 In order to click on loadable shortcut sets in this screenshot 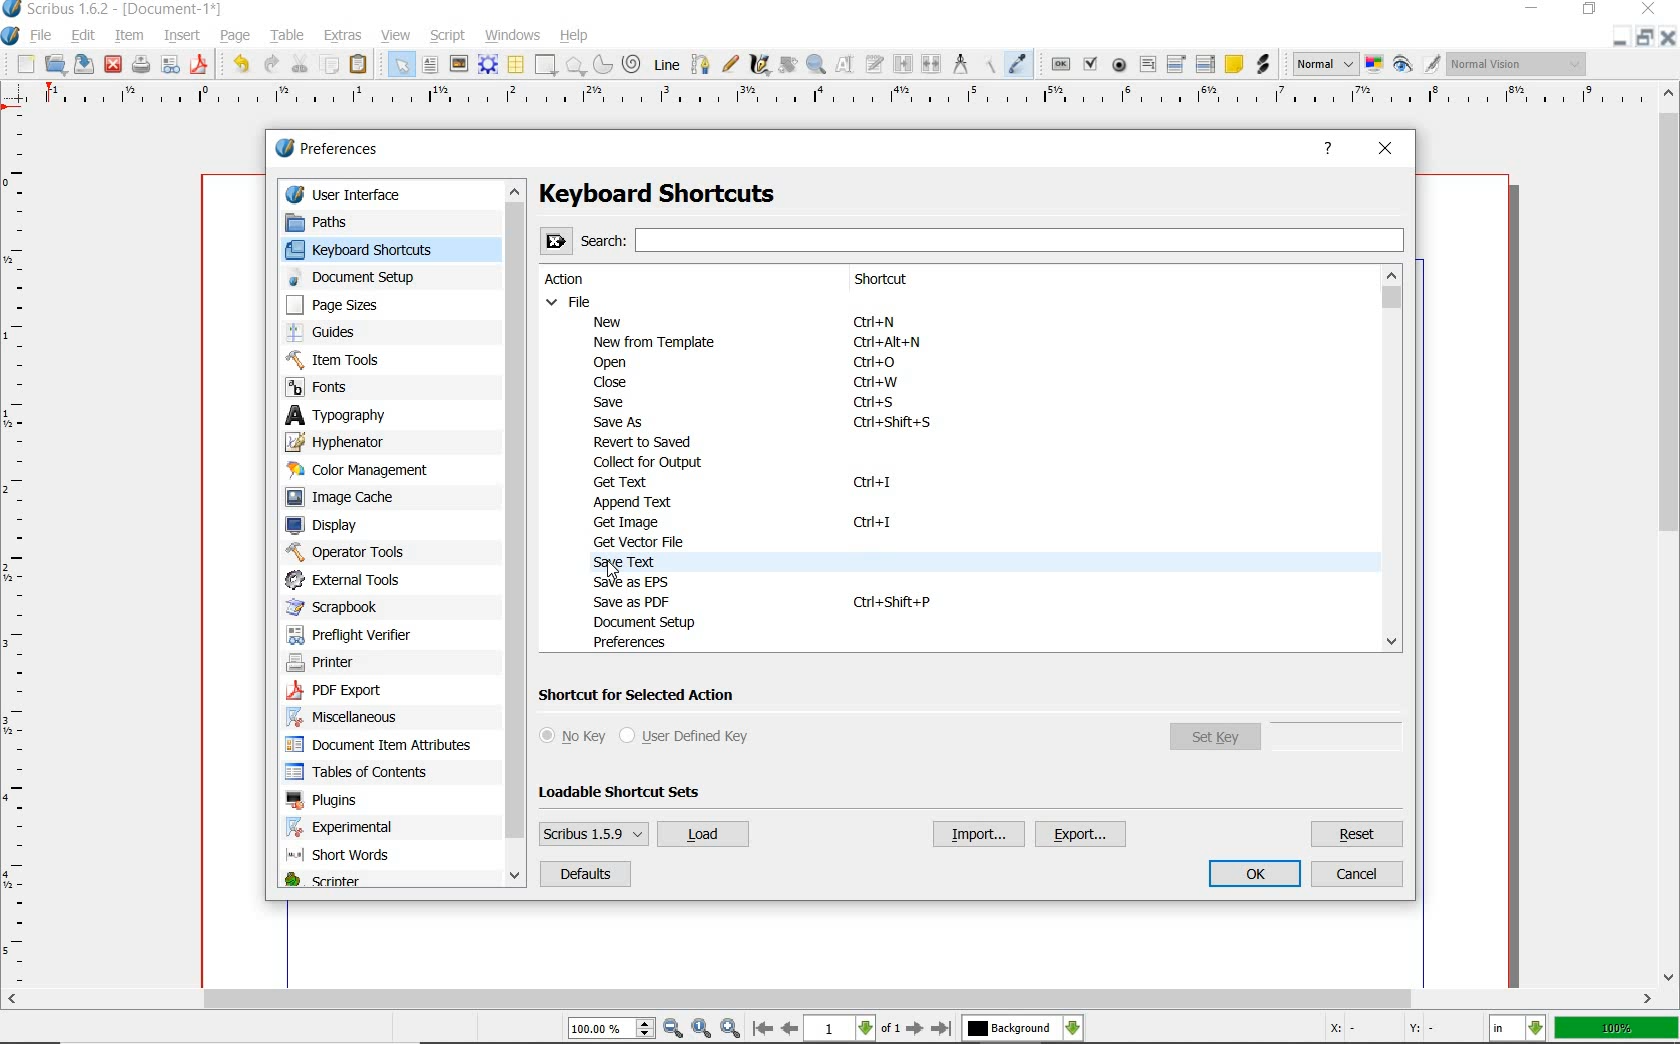, I will do `click(636, 791)`.